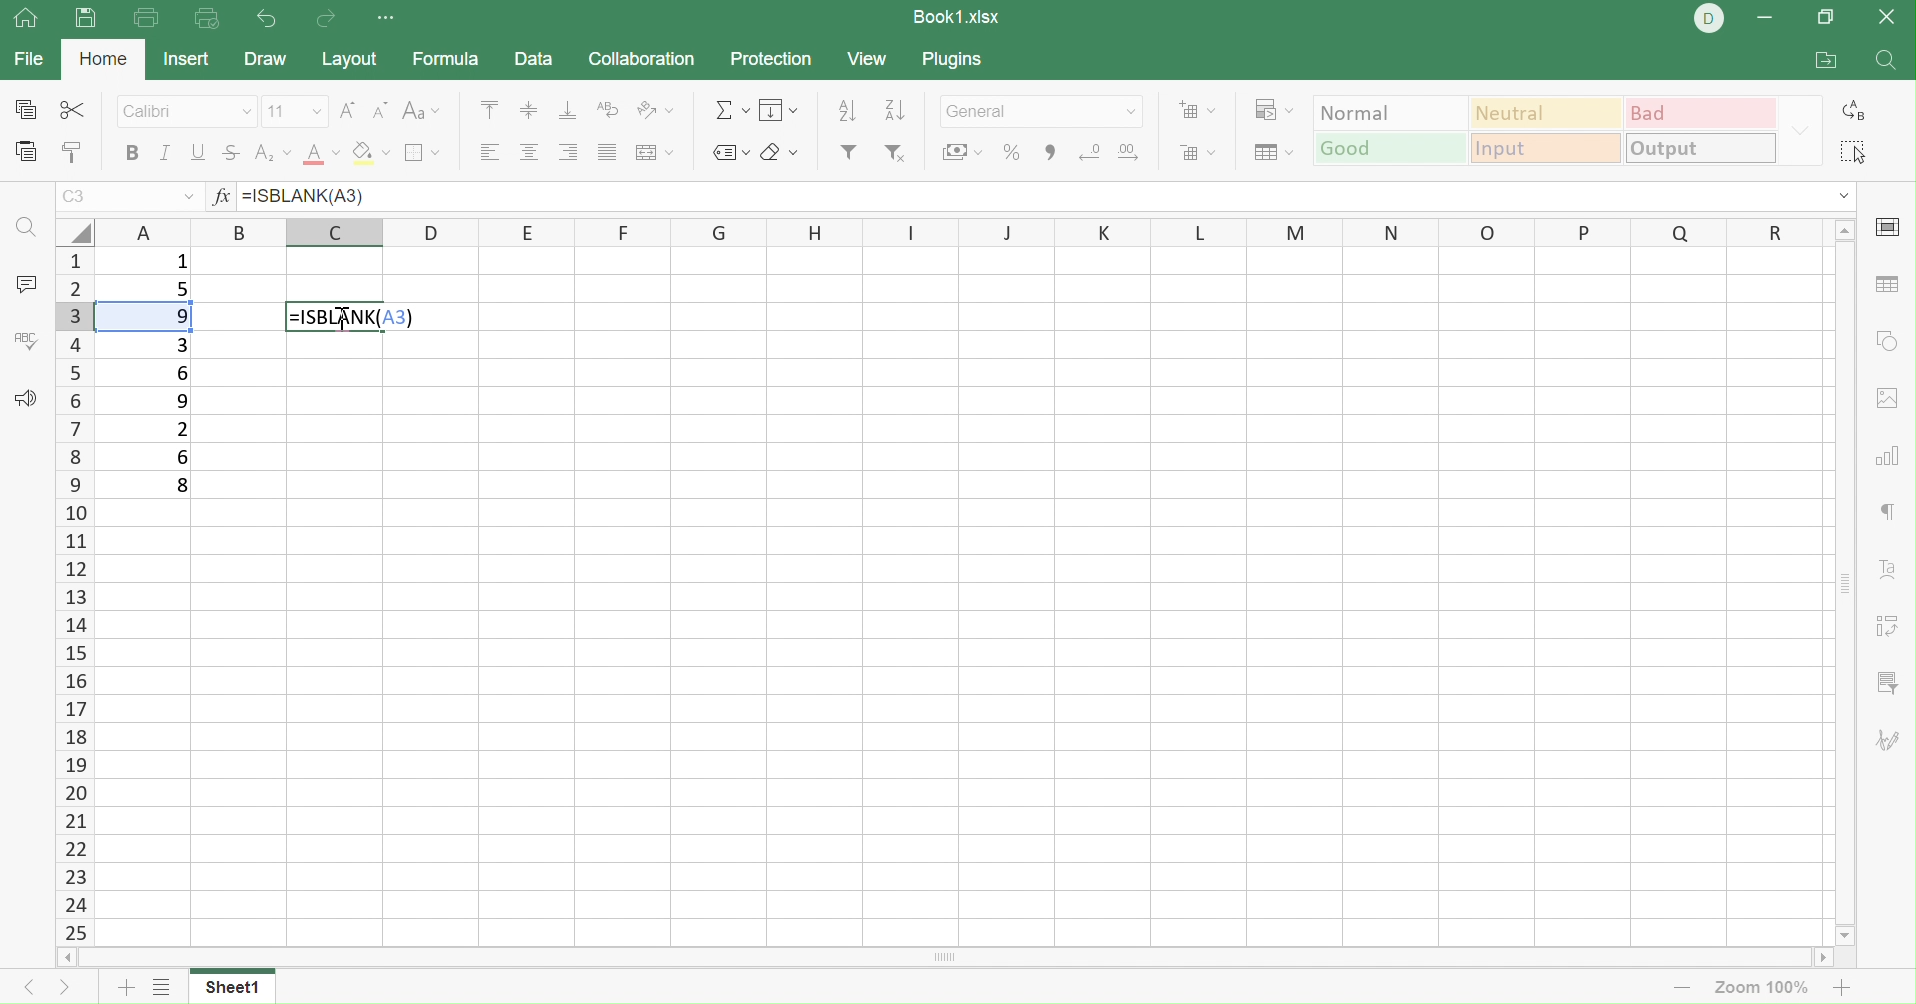 This screenshot has width=1916, height=1004. I want to click on Print file, so click(149, 19).